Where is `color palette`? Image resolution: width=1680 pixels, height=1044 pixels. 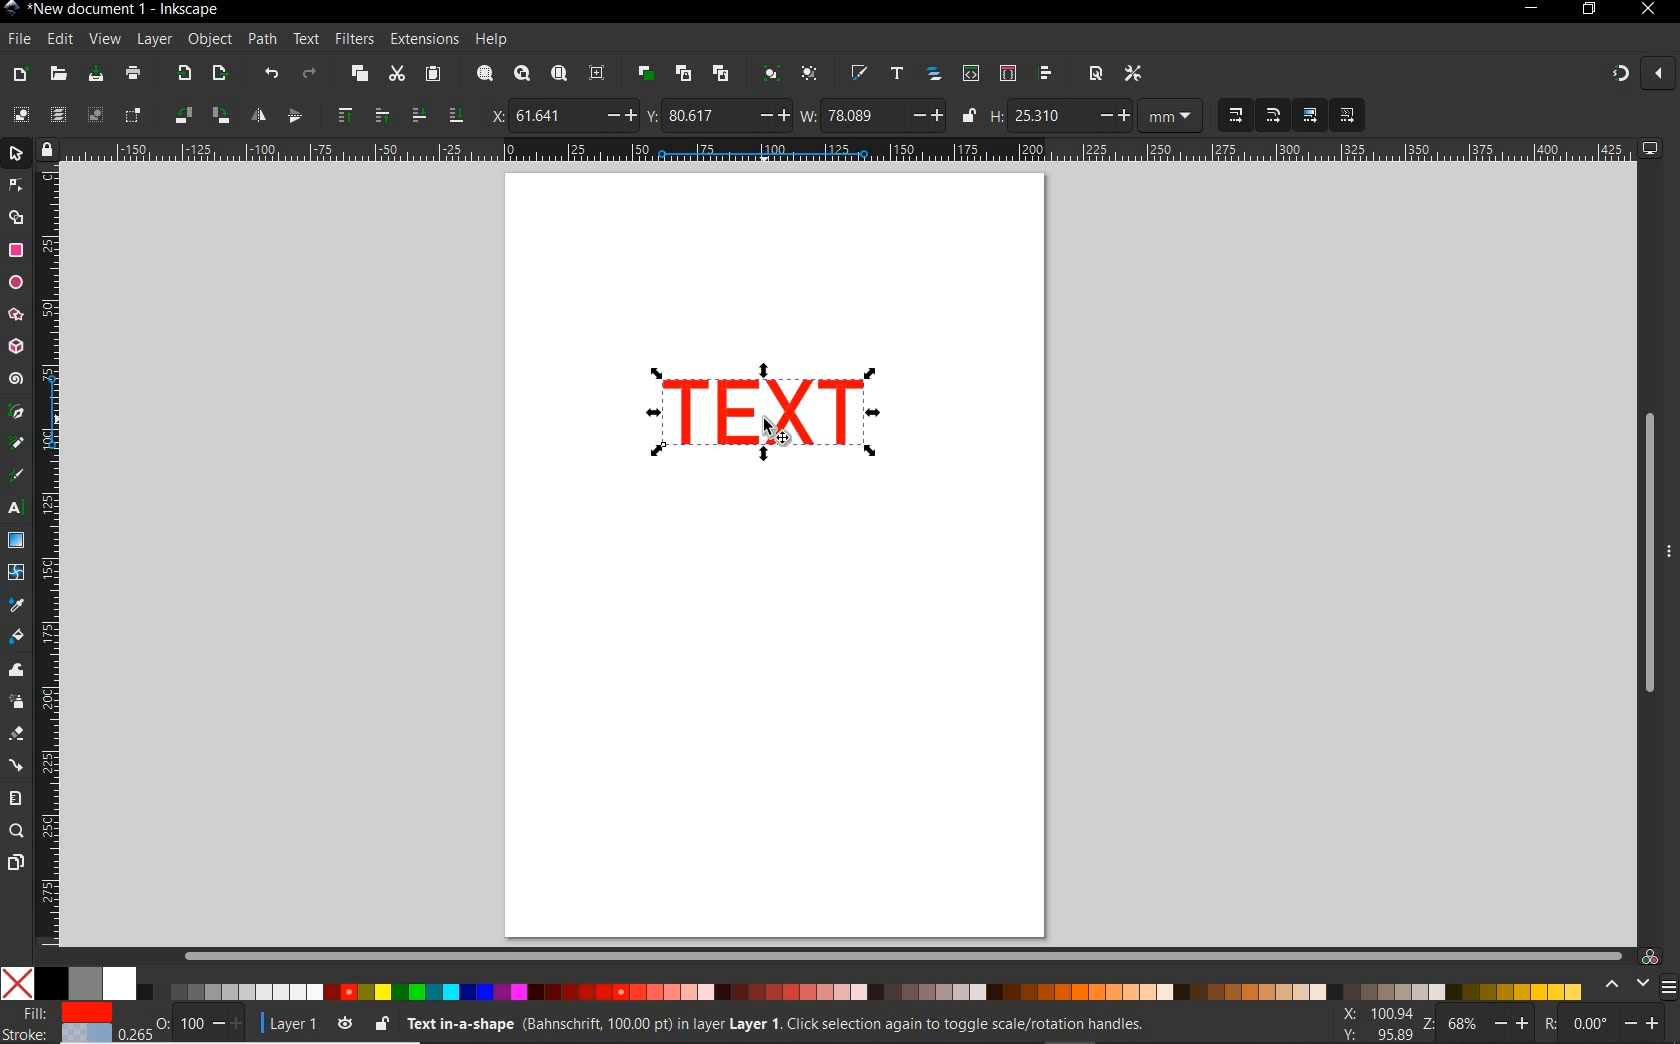
color palette is located at coordinates (793, 985).